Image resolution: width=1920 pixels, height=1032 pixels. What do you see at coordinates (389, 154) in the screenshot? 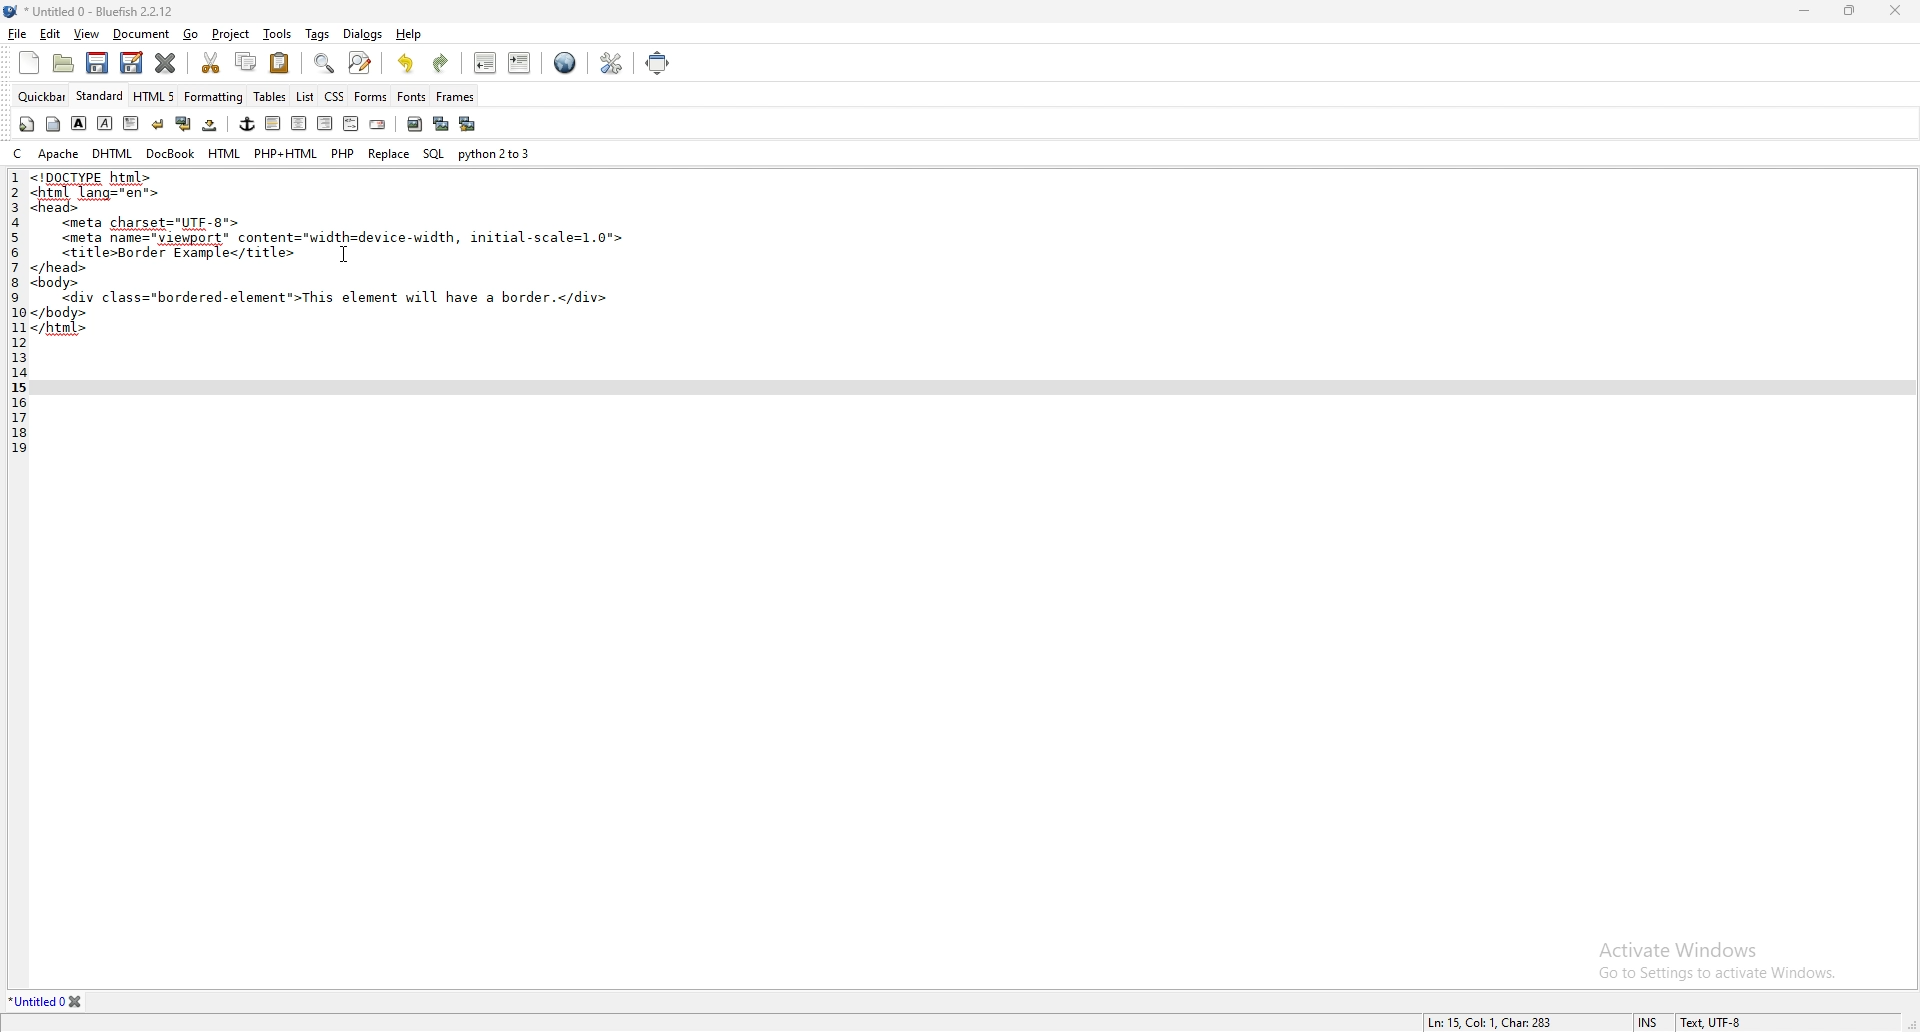
I see `replace` at bounding box center [389, 154].